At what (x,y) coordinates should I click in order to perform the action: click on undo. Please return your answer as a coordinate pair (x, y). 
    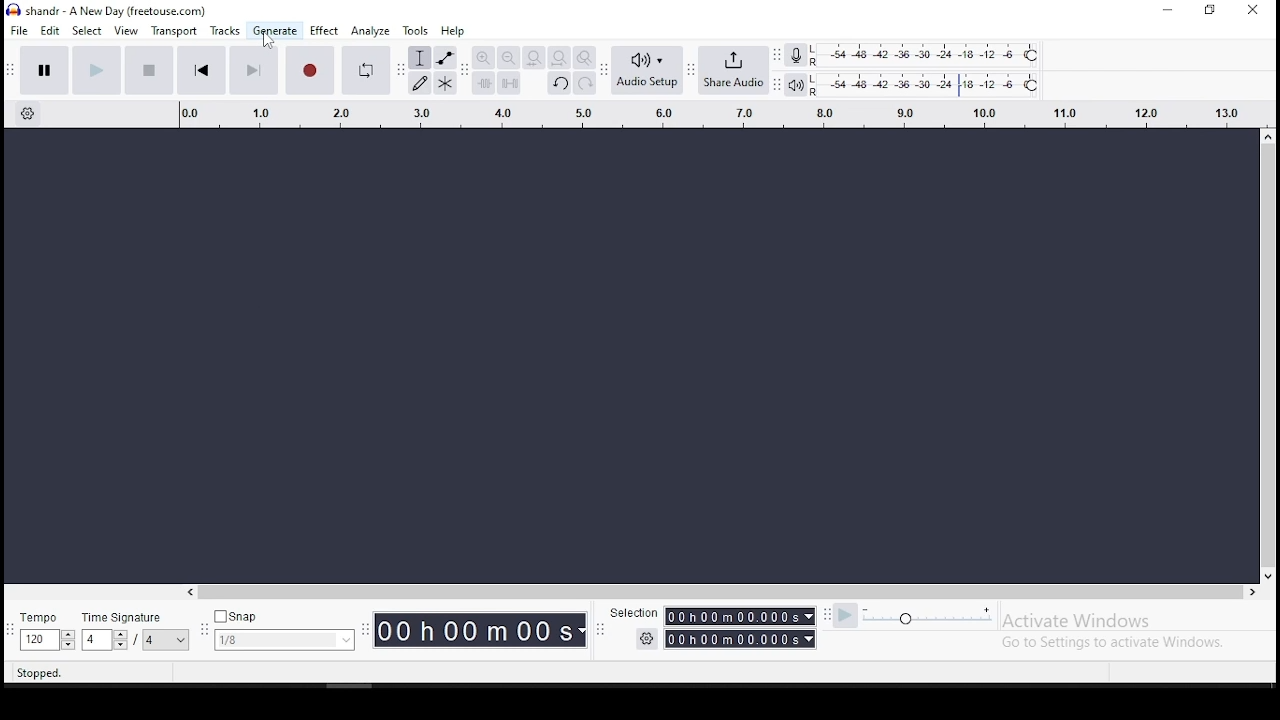
    Looking at the image, I should click on (559, 83).